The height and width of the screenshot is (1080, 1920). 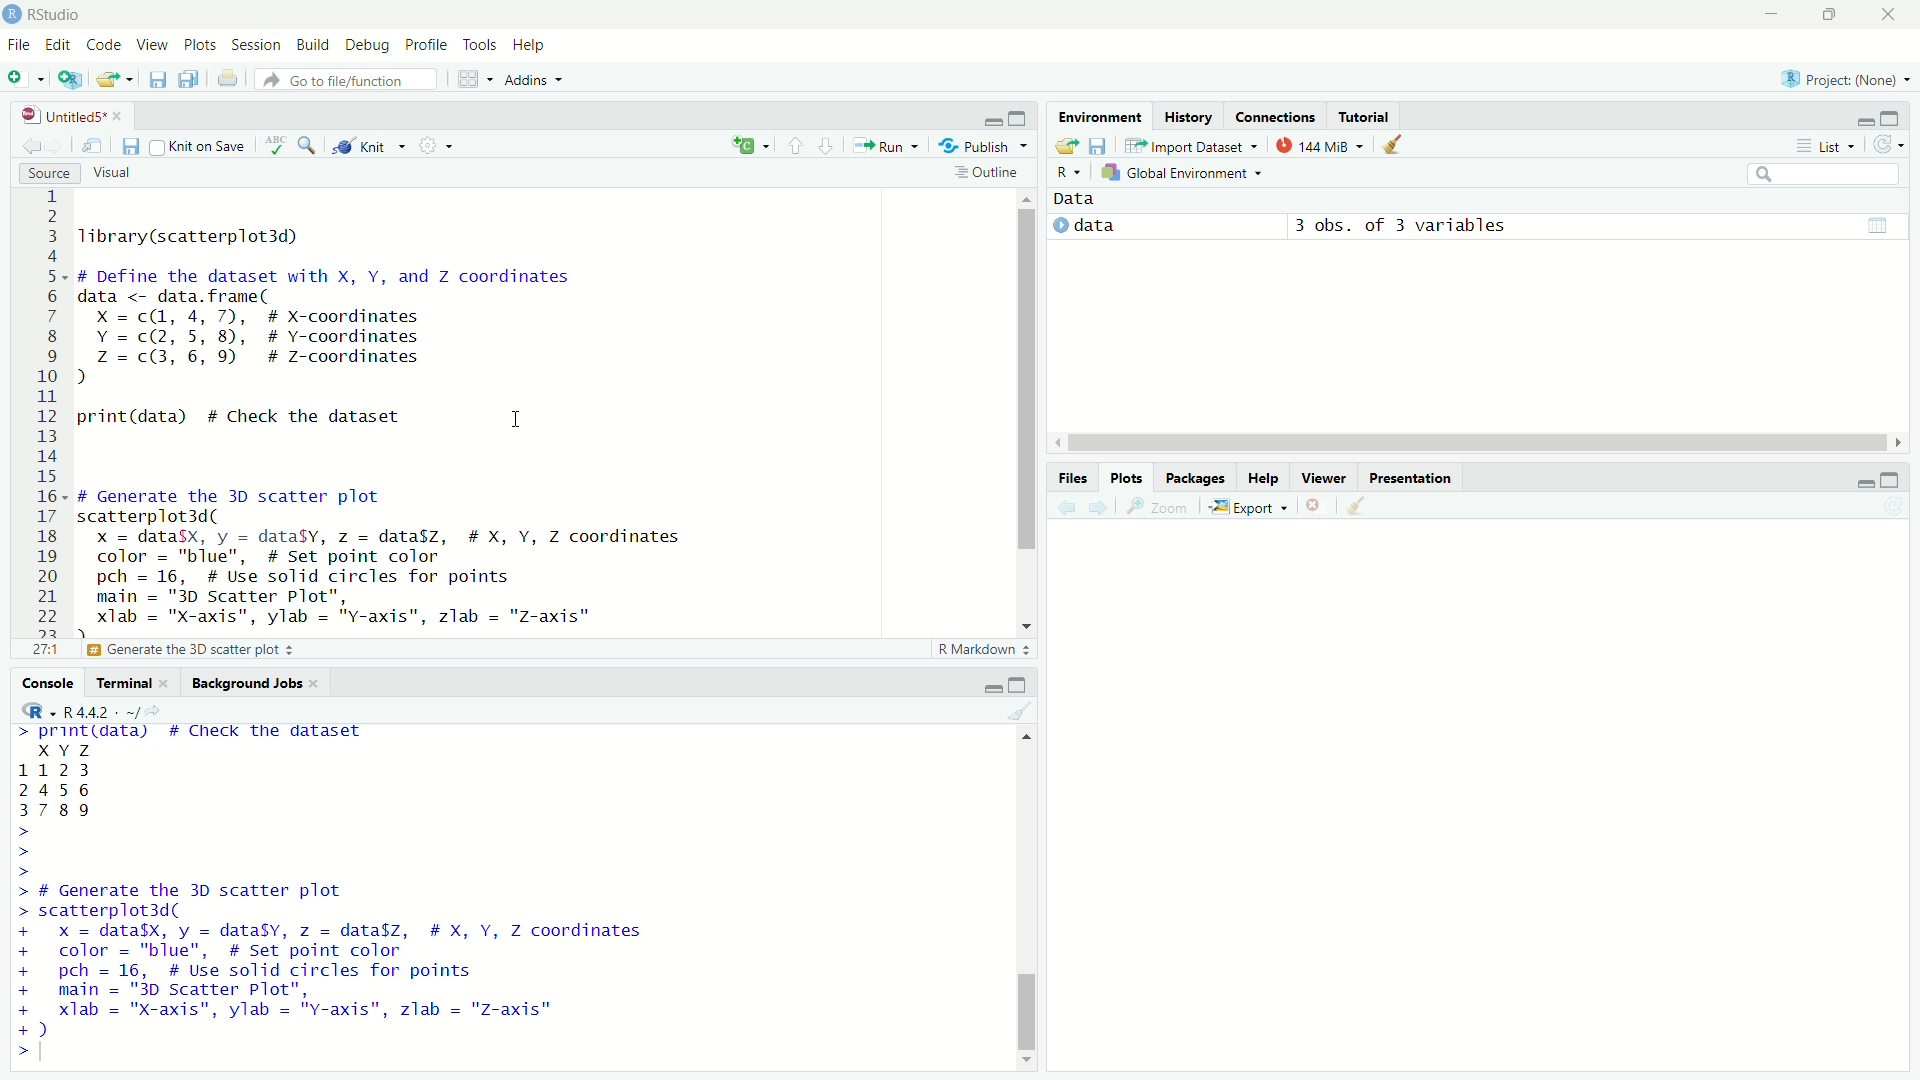 What do you see at coordinates (106, 46) in the screenshot?
I see `Code` at bounding box center [106, 46].